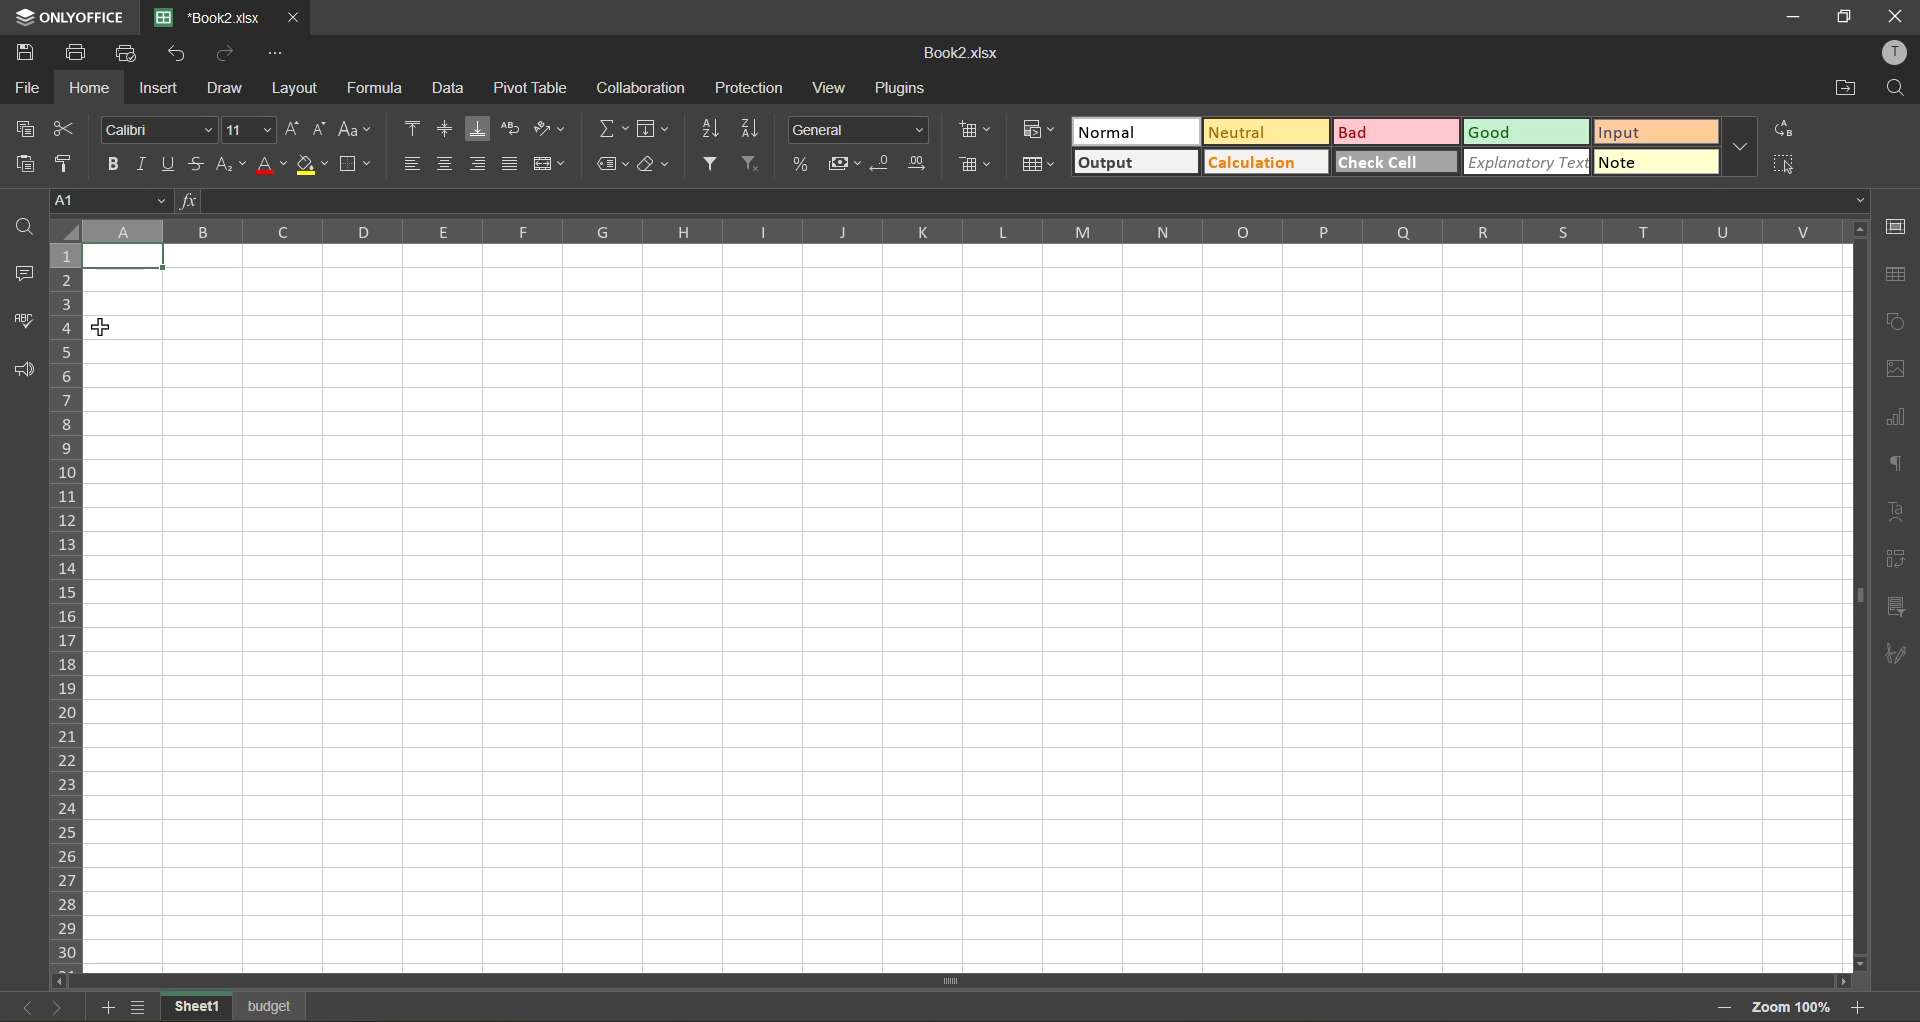  Describe the element at coordinates (1657, 131) in the screenshot. I see `input` at that location.